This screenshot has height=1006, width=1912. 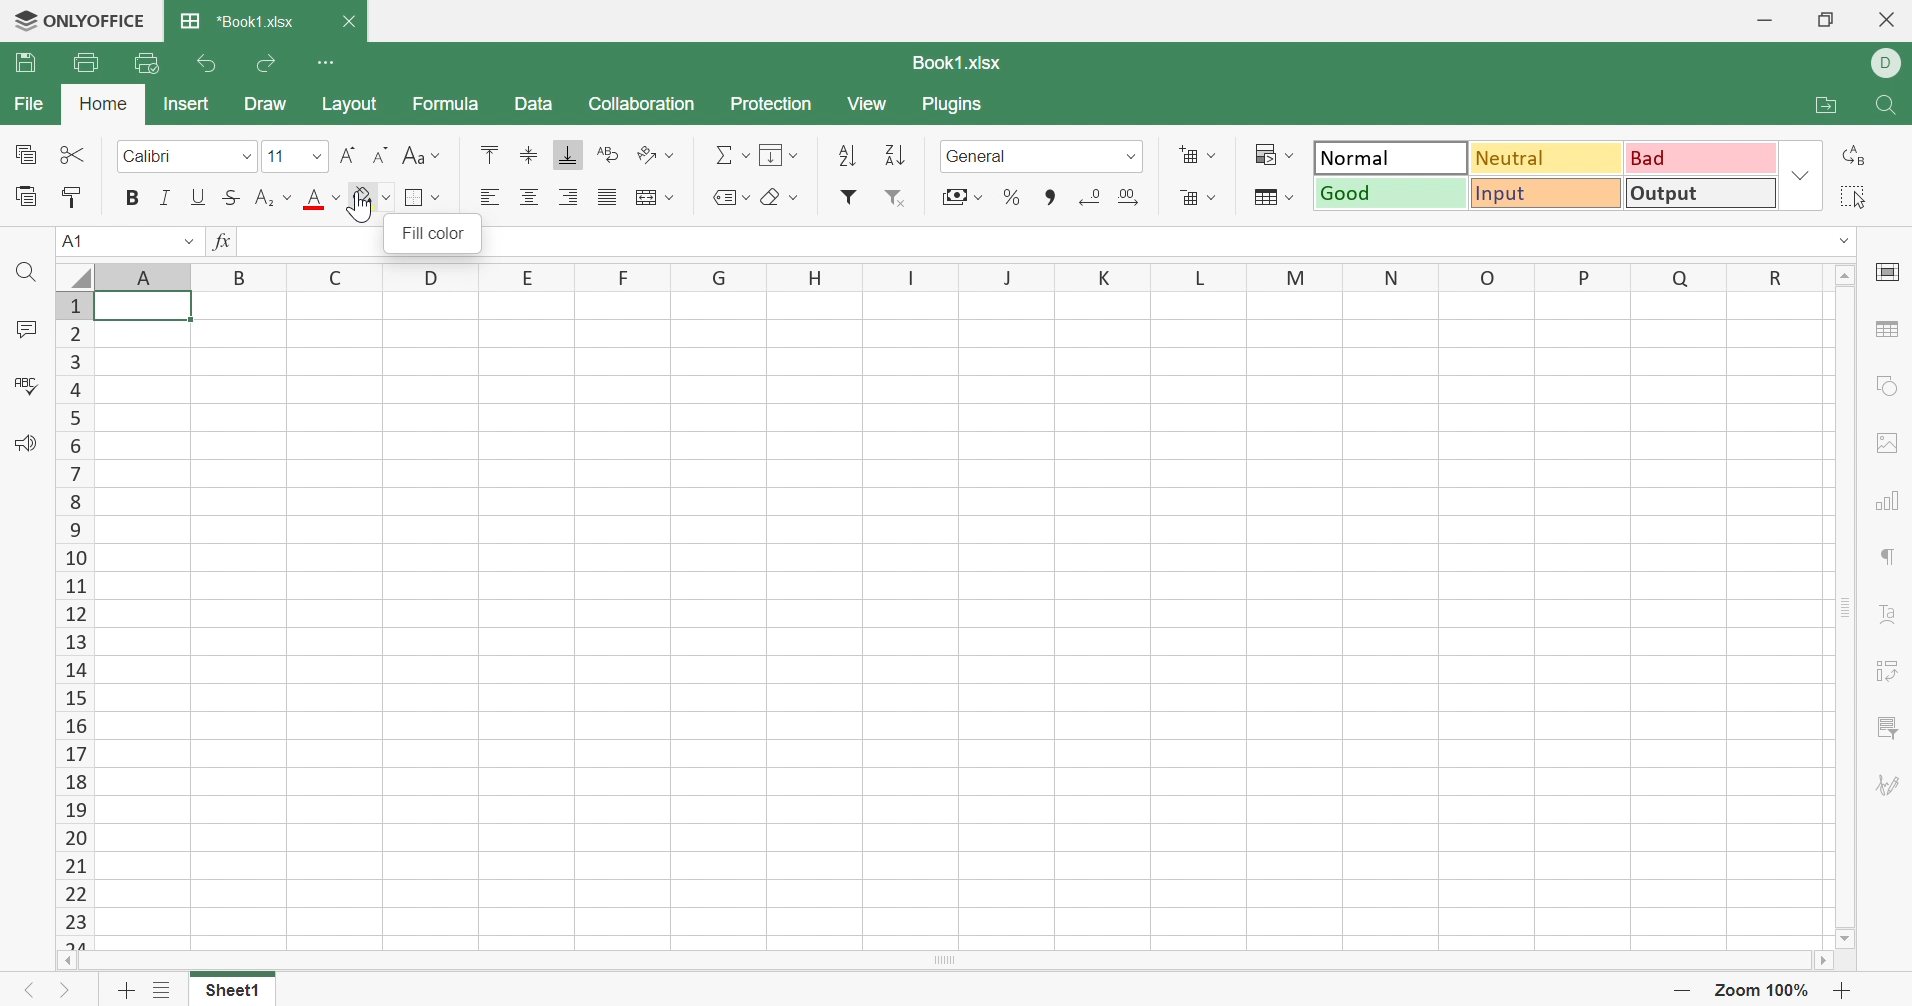 I want to click on Merge and center, so click(x=653, y=198).